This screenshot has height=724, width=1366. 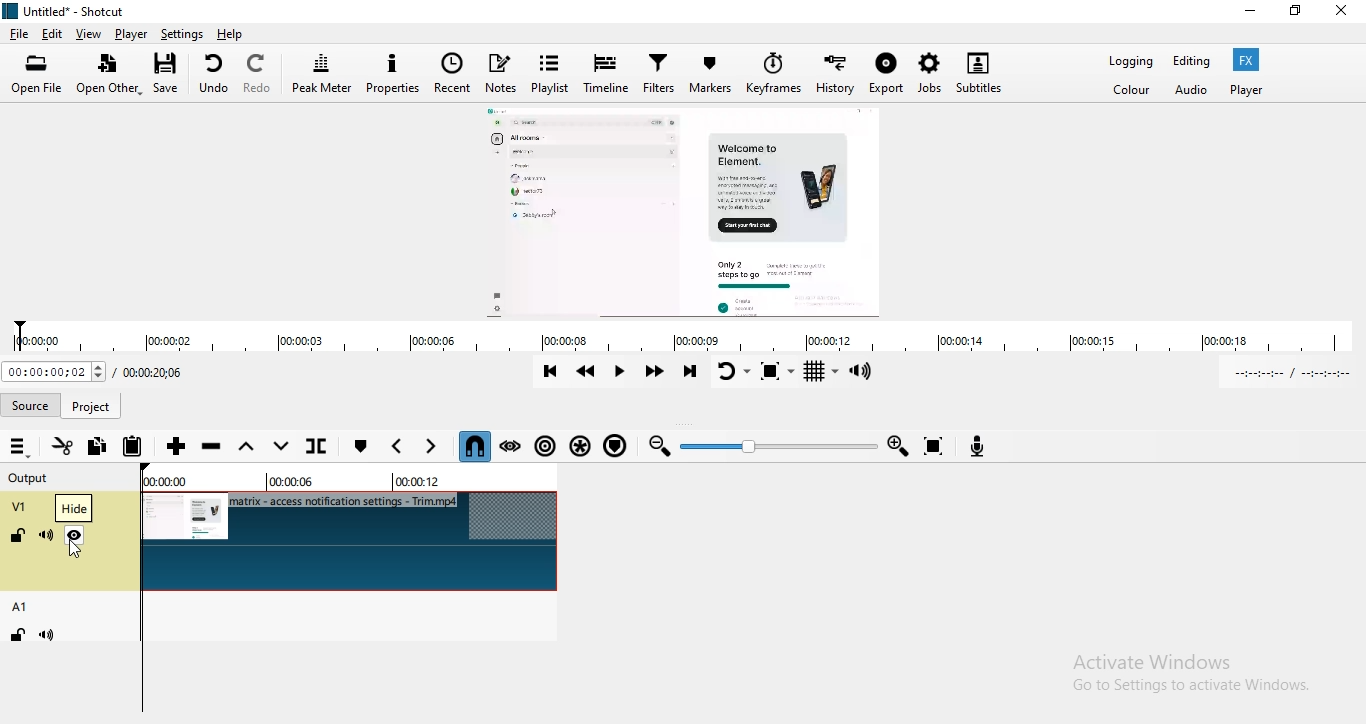 What do you see at coordinates (90, 34) in the screenshot?
I see `View` at bounding box center [90, 34].